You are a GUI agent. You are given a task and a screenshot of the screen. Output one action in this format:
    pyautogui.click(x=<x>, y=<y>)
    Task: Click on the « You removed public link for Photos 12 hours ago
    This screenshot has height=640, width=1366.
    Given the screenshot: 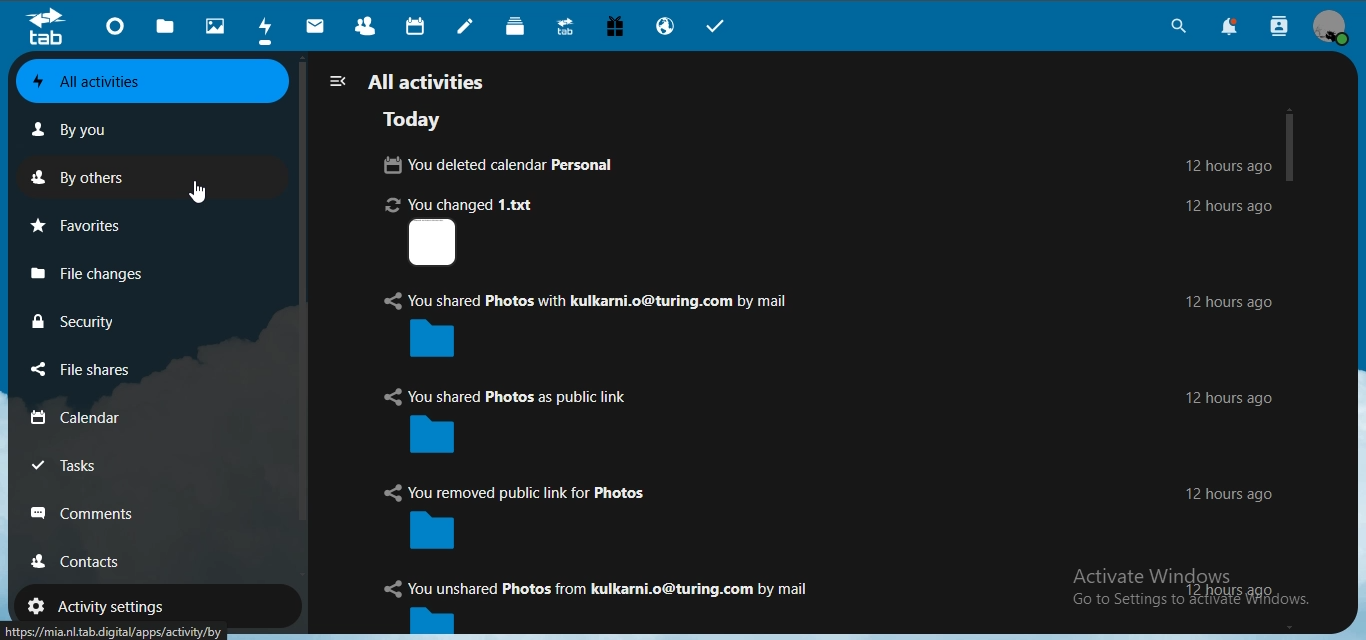 What is the action you would take?
    pyautogui.click(x=832, y=516)
    